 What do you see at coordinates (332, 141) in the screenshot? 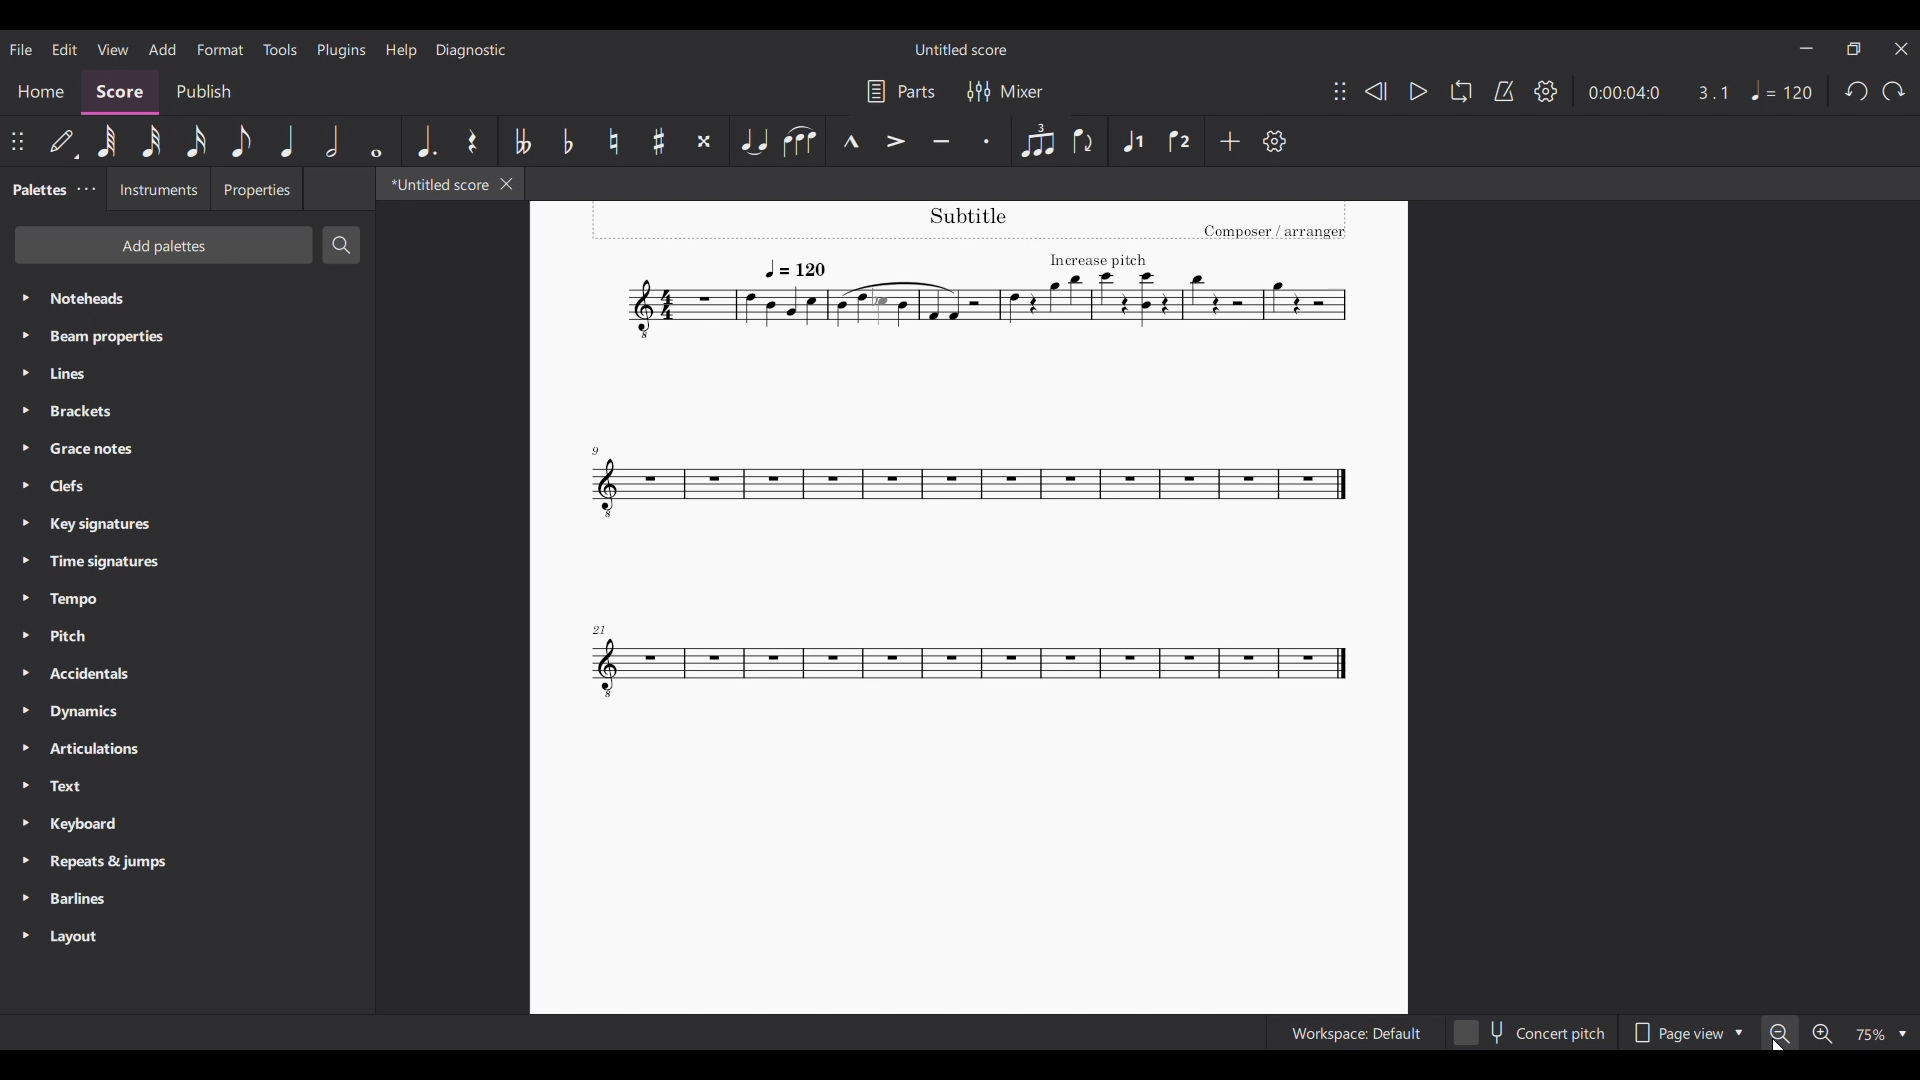
I see `Half note` at bounding box center [332, 141].